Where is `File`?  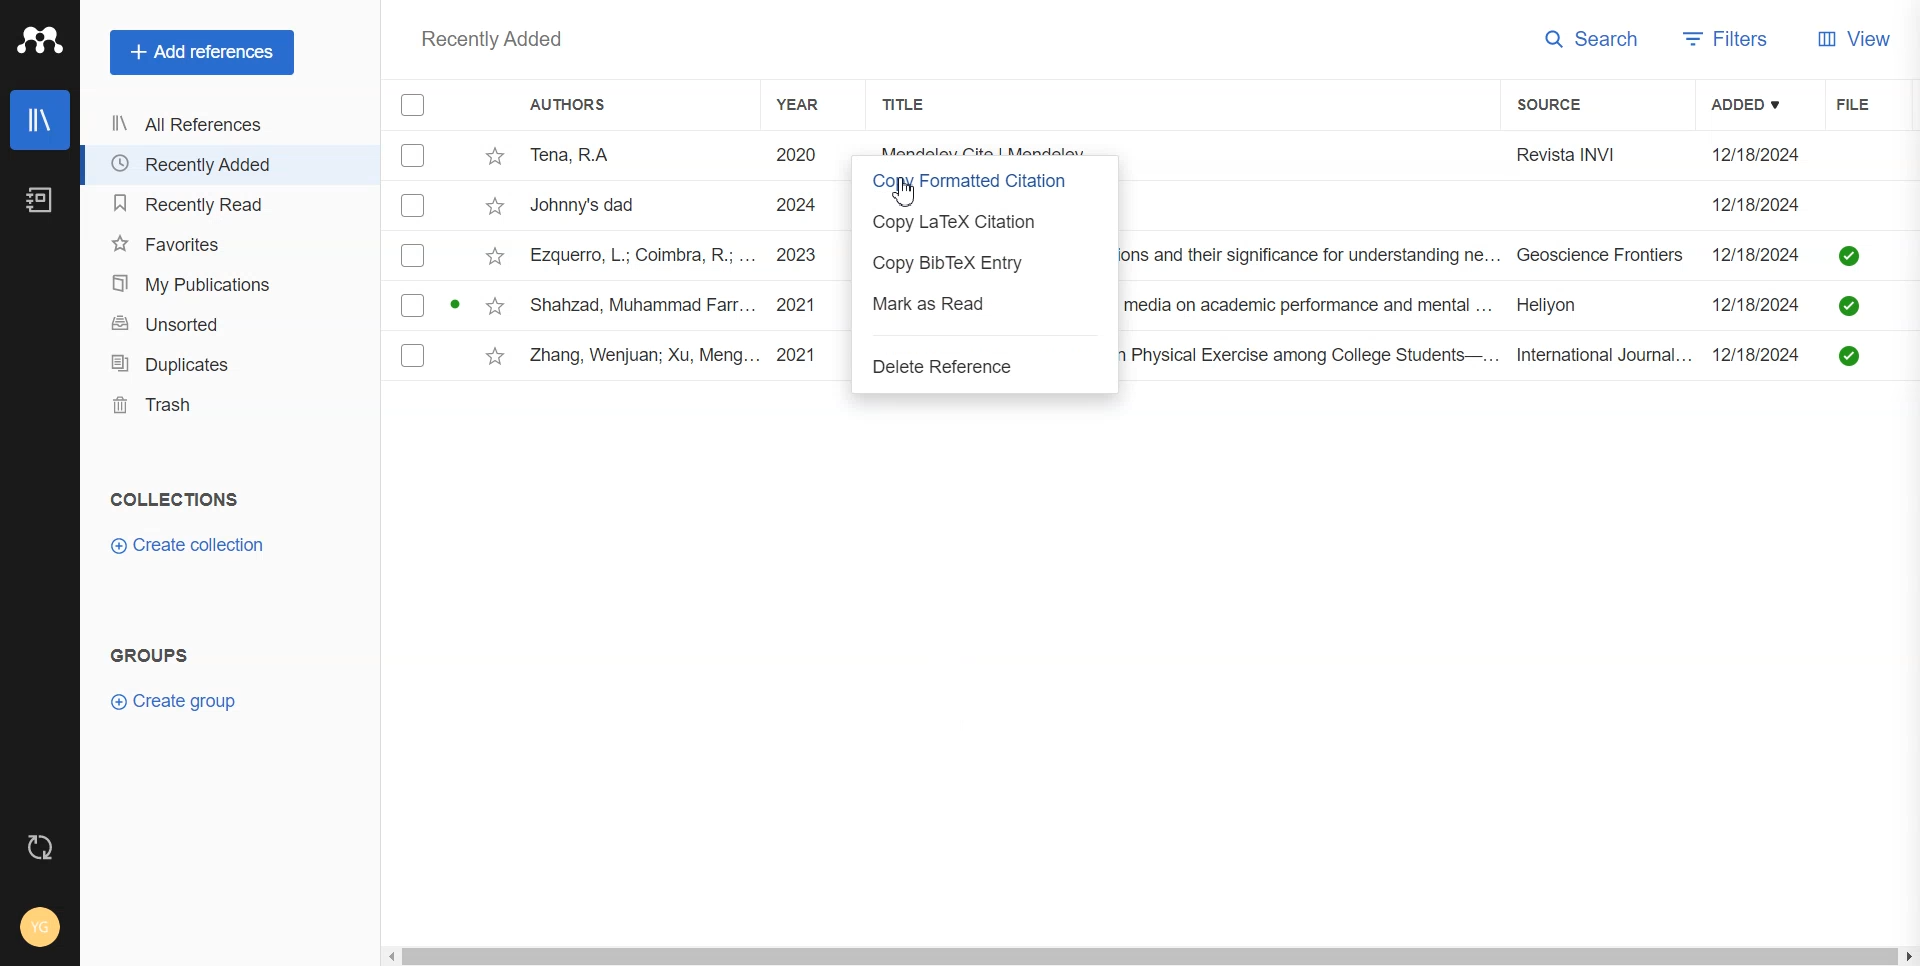
File is located at coordinates (1867, 103).